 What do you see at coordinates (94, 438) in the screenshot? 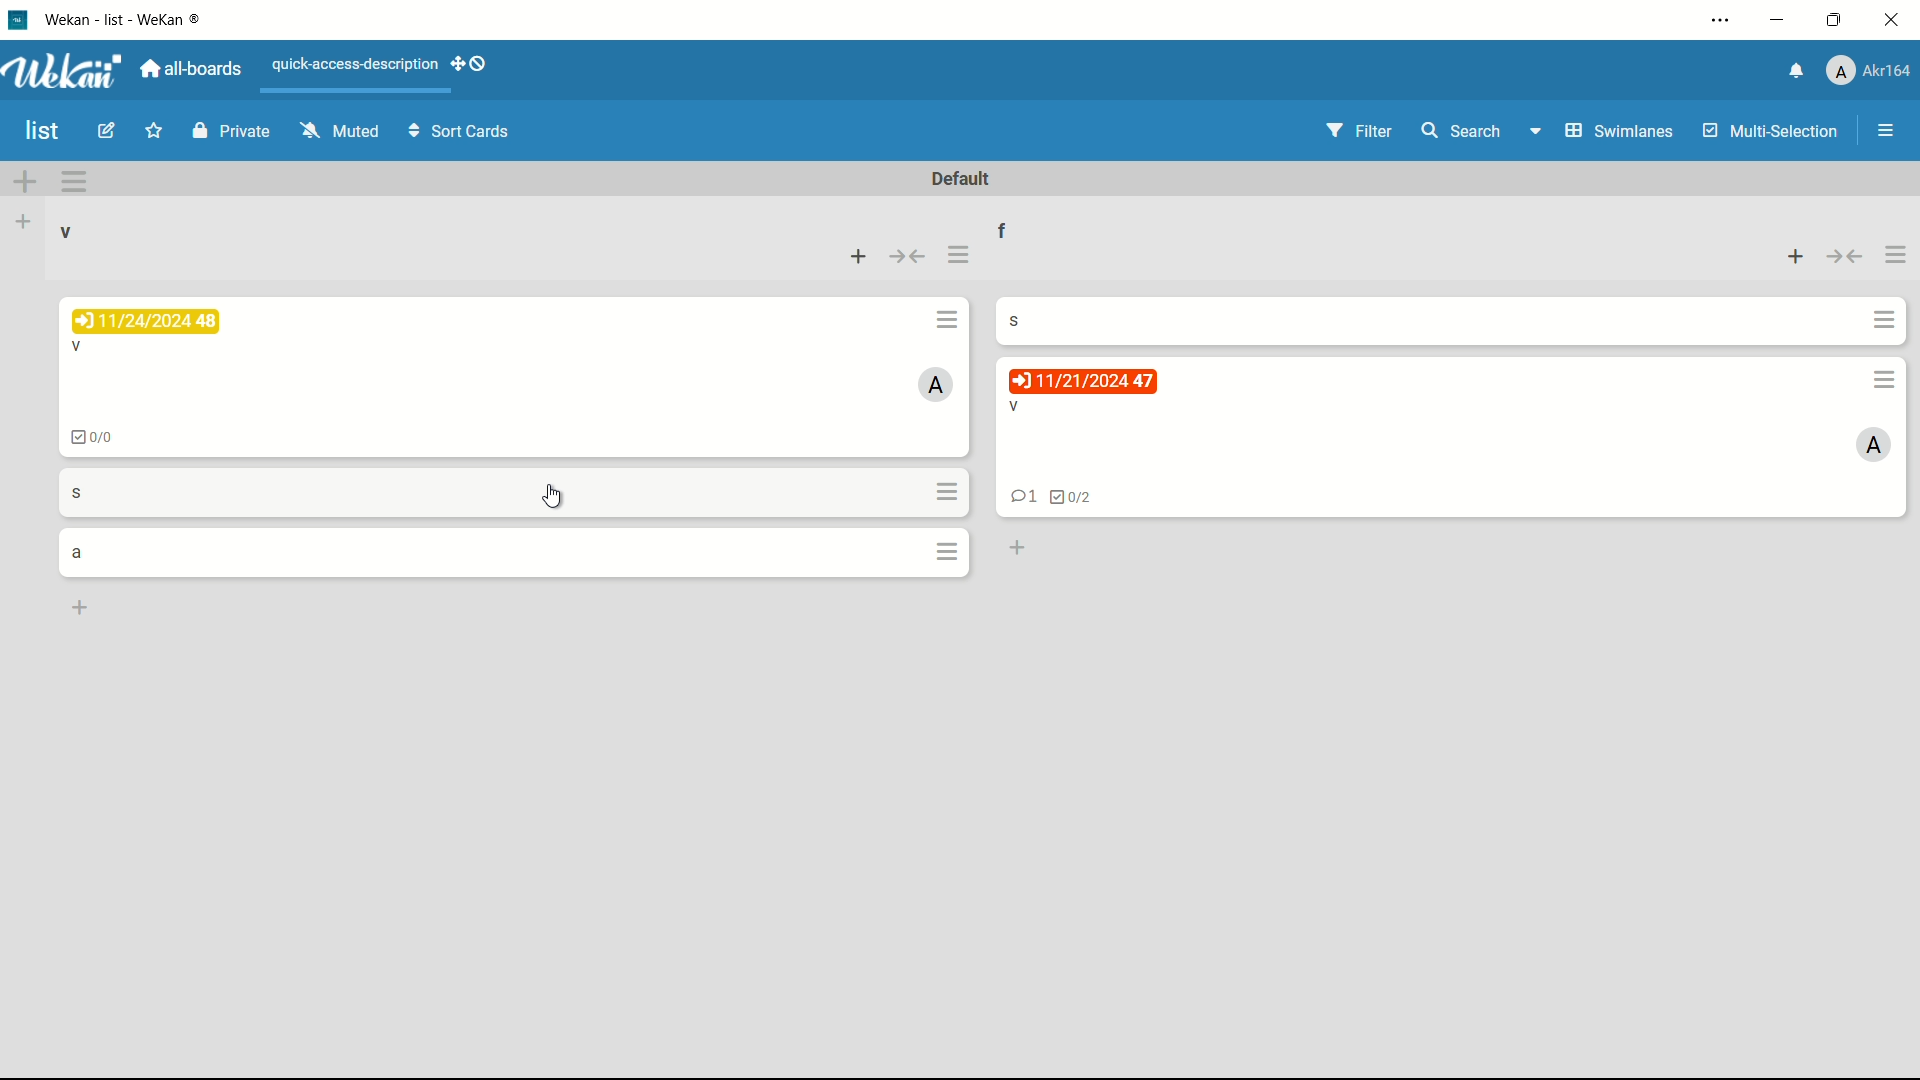
I see `checklist` at bounding box center [94, 438].